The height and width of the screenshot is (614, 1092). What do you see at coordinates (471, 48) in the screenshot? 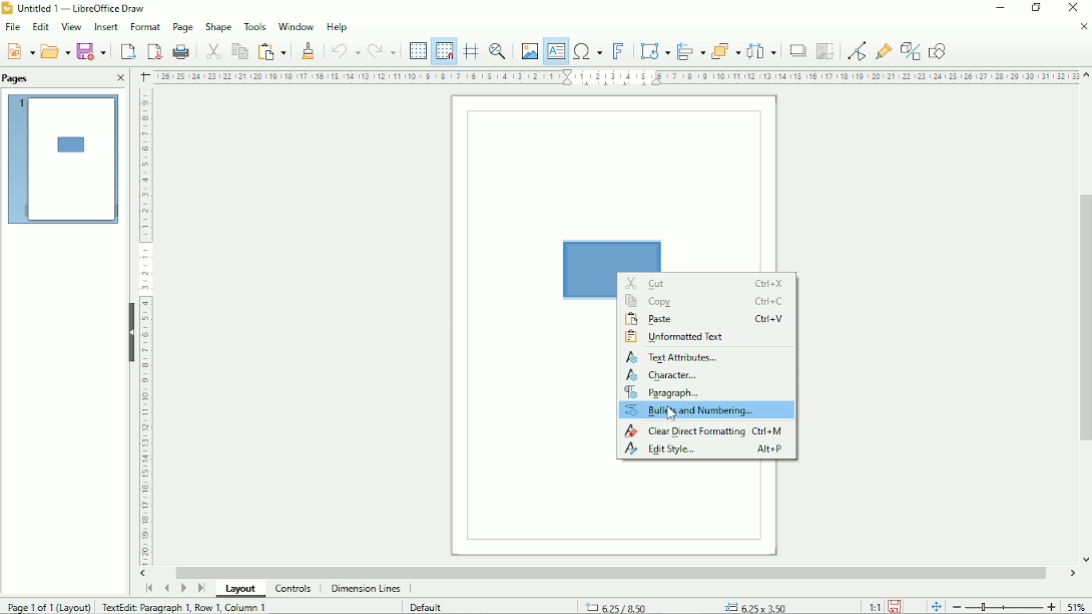
I see `Helplines while moving` at bounding box center [471, 48].